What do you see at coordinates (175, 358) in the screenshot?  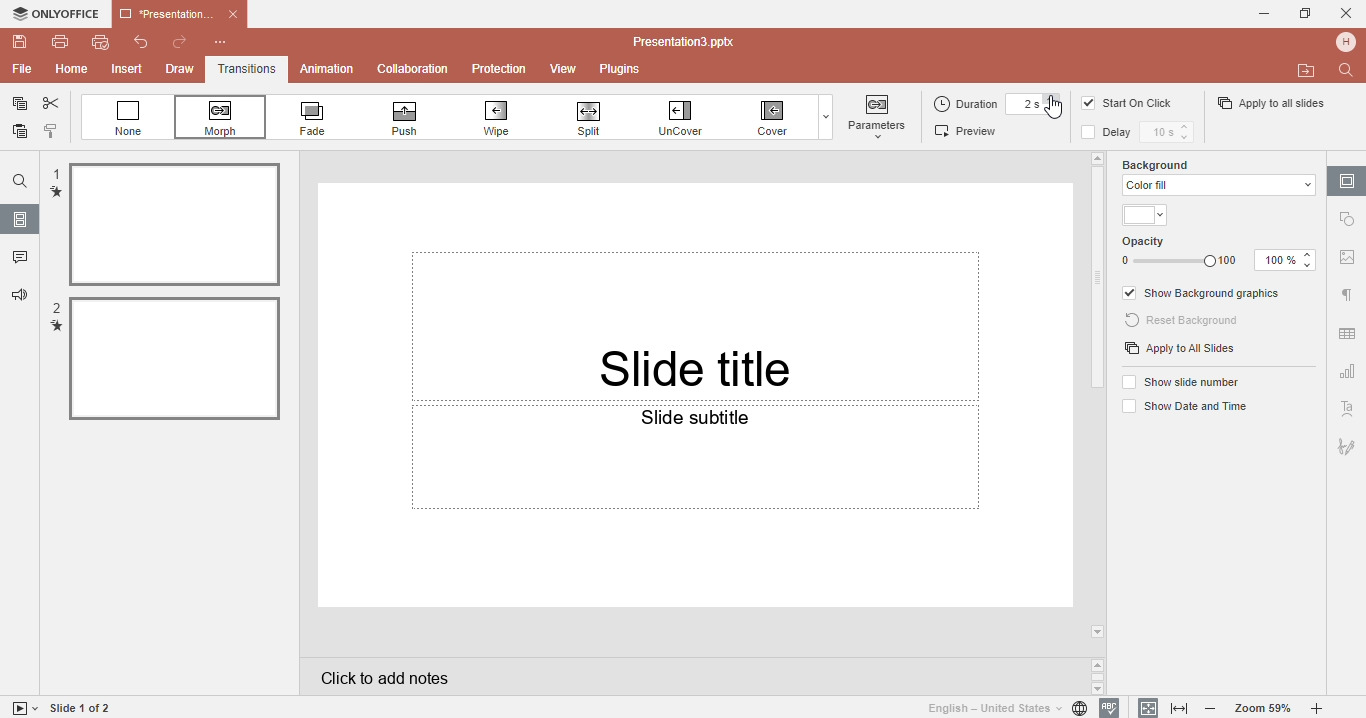 I see `Slected file 2` at bounding box center [175, 358].